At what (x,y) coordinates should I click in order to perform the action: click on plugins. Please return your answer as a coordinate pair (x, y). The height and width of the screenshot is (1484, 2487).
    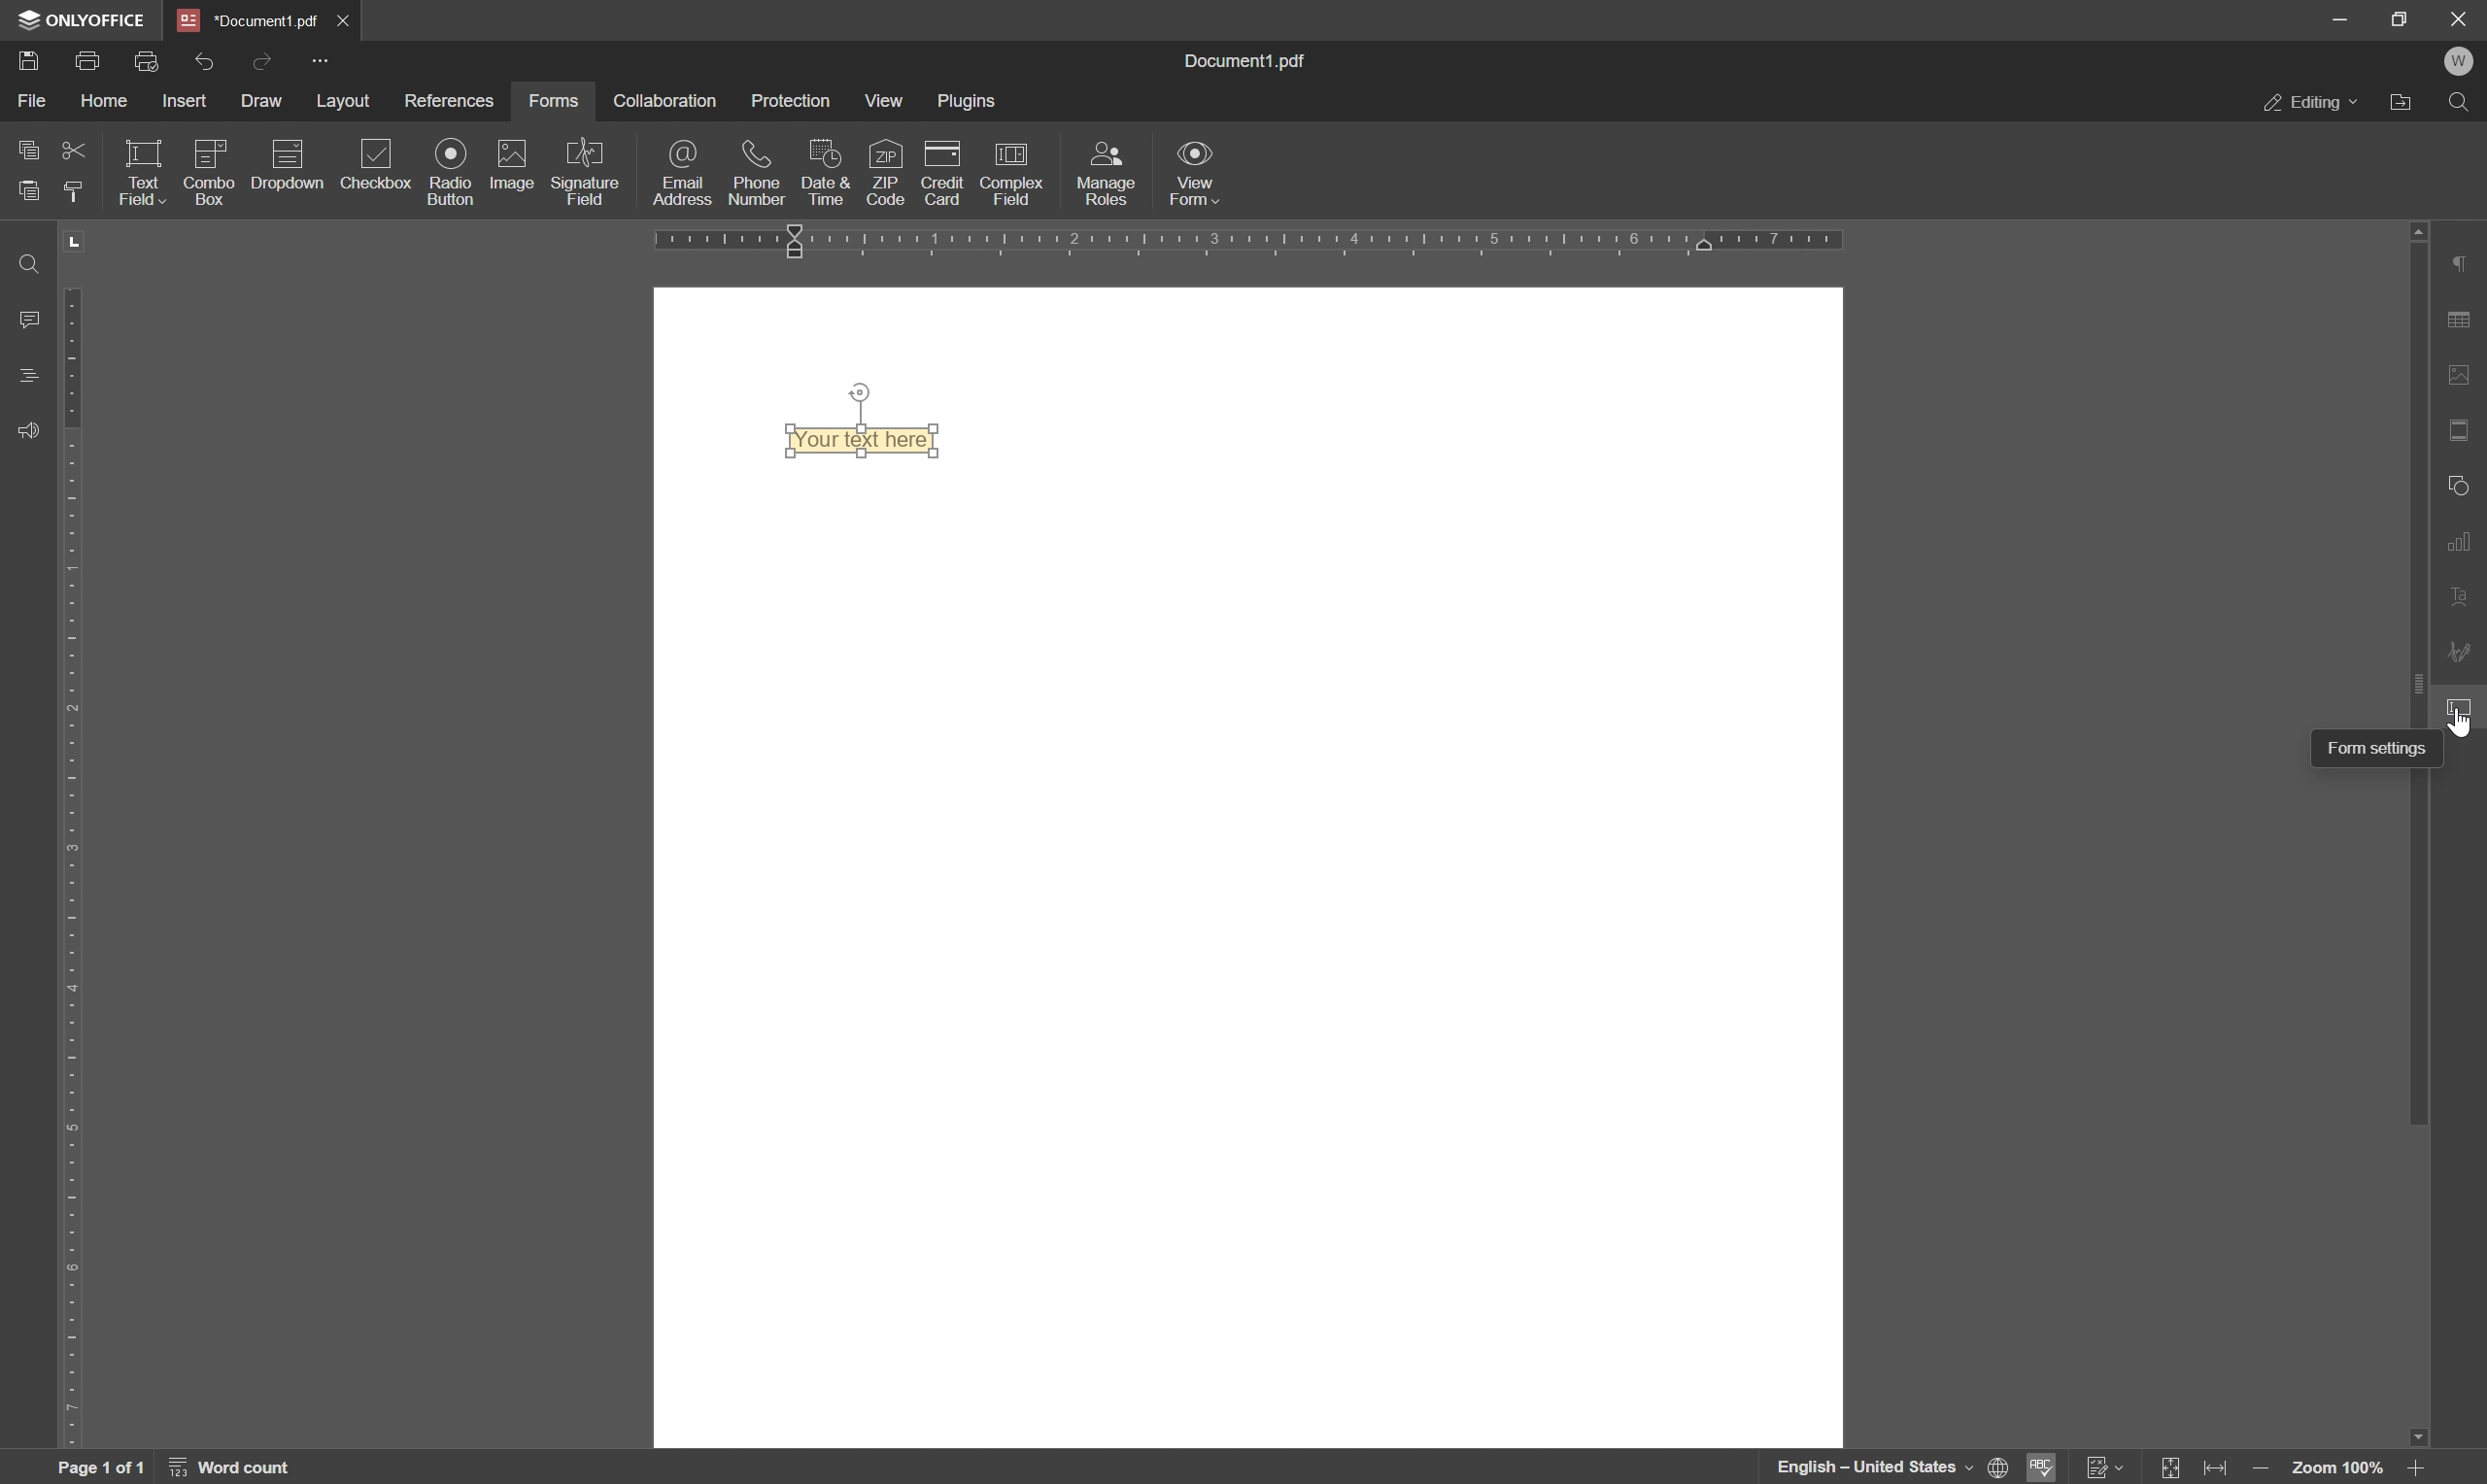
    Looking at the image, I should click on (975, 104).